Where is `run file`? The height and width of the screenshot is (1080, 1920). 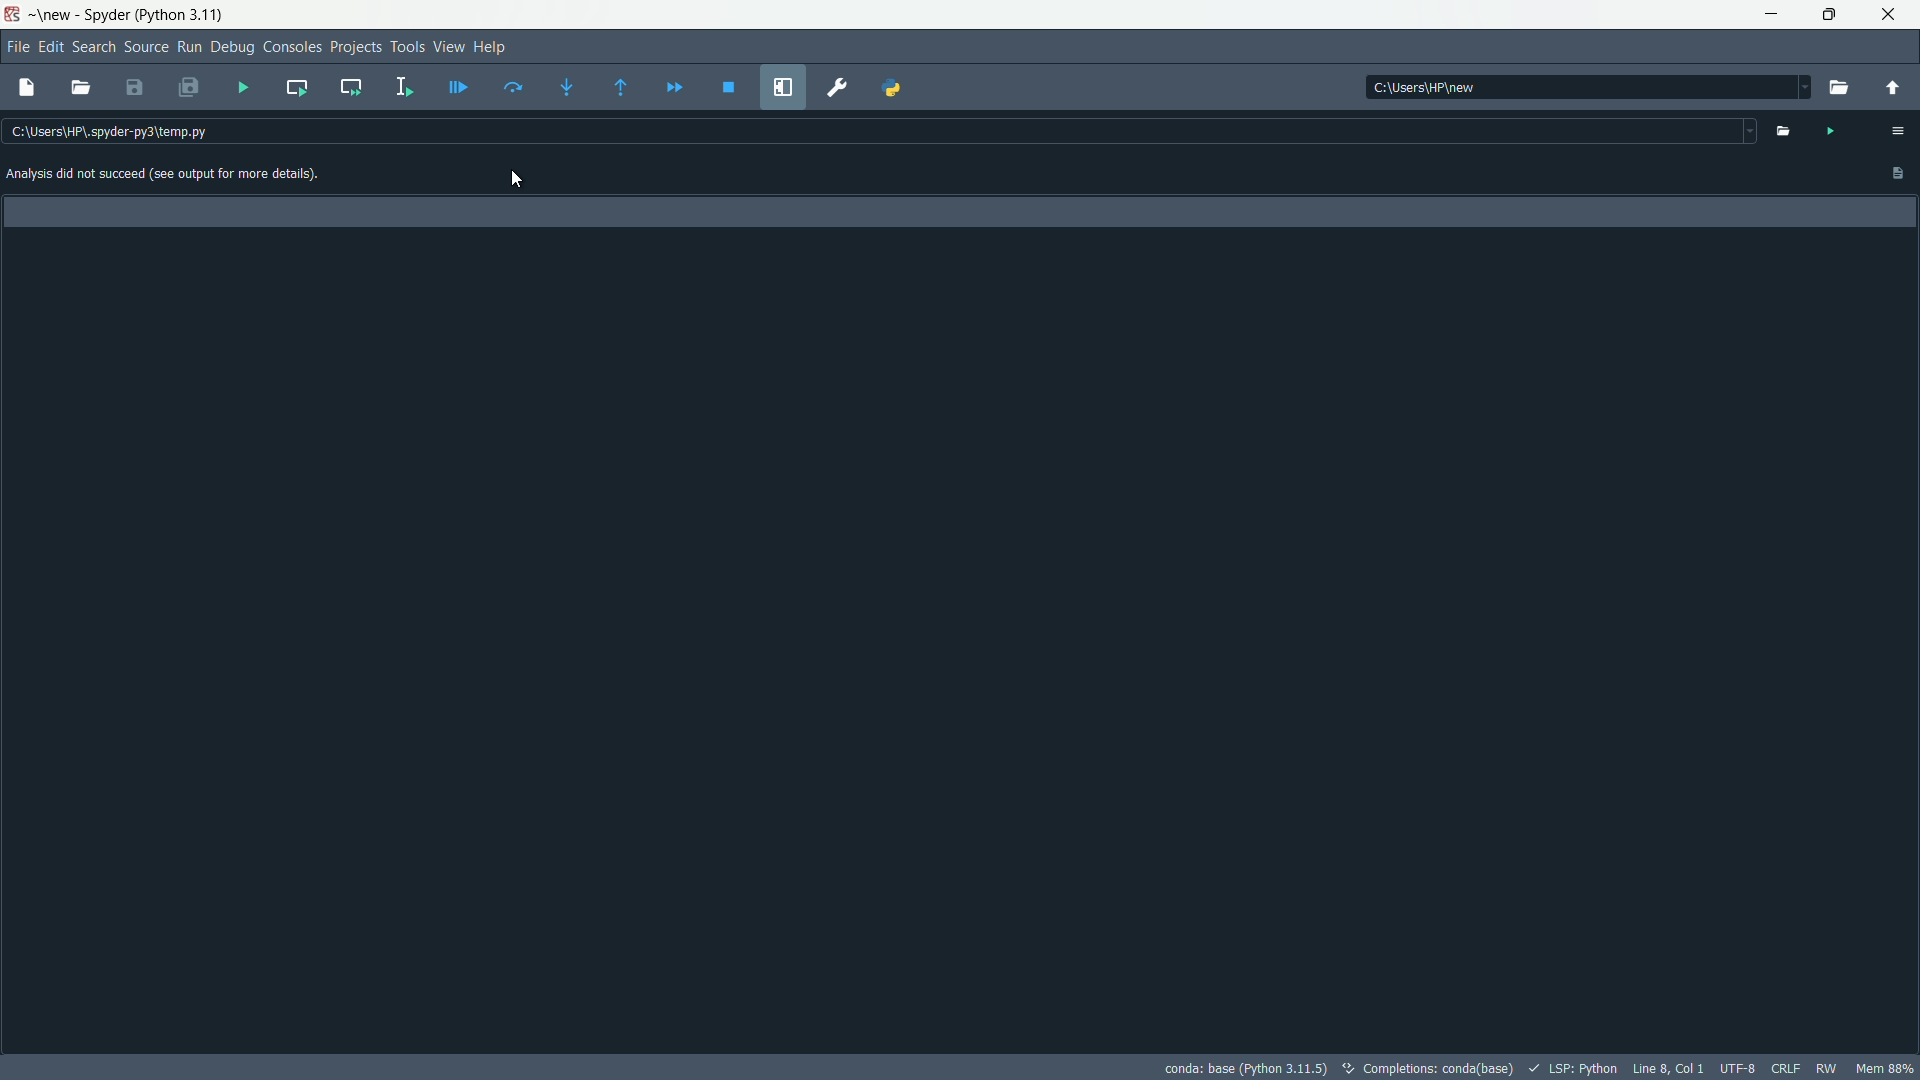 run file is located at coordinates (243, 87).